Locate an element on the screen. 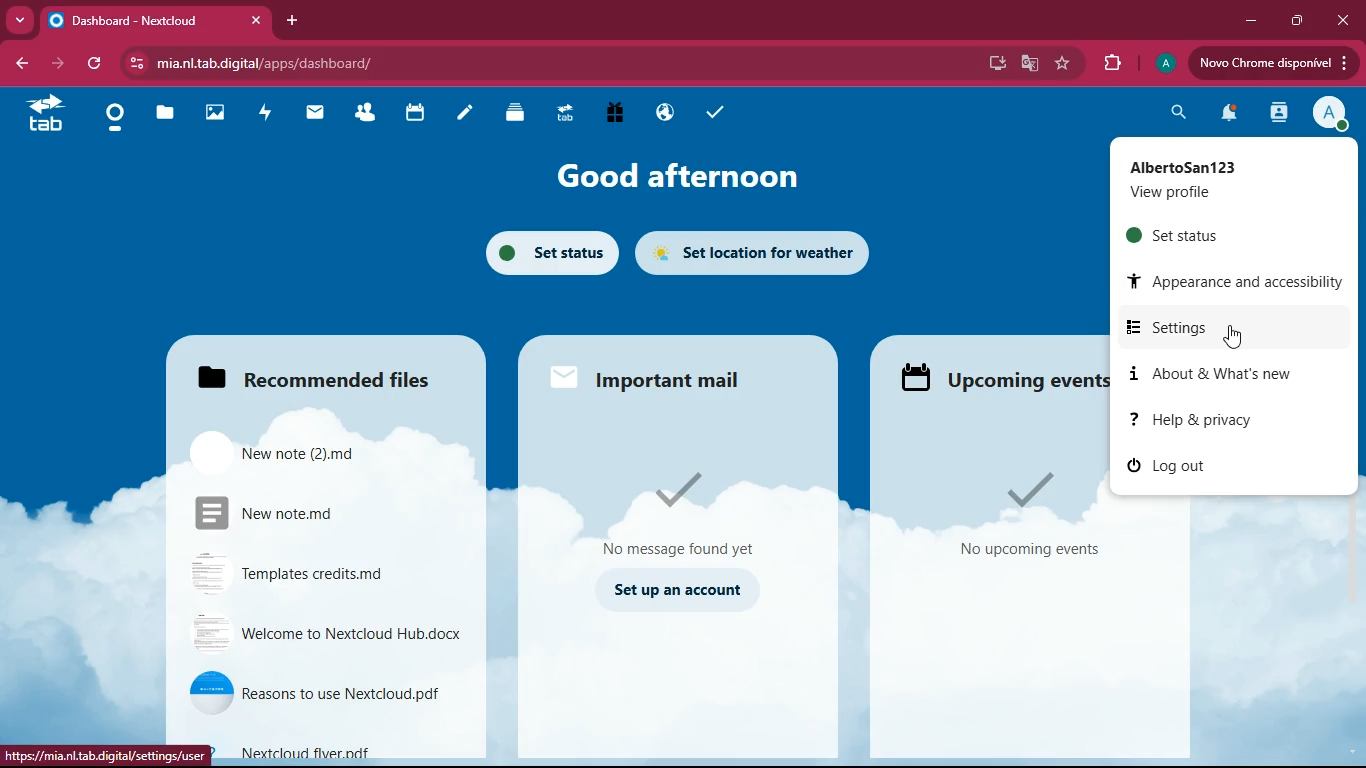 This screenshot has height=768, width=1366. set up is located at coordinates (680, 589).